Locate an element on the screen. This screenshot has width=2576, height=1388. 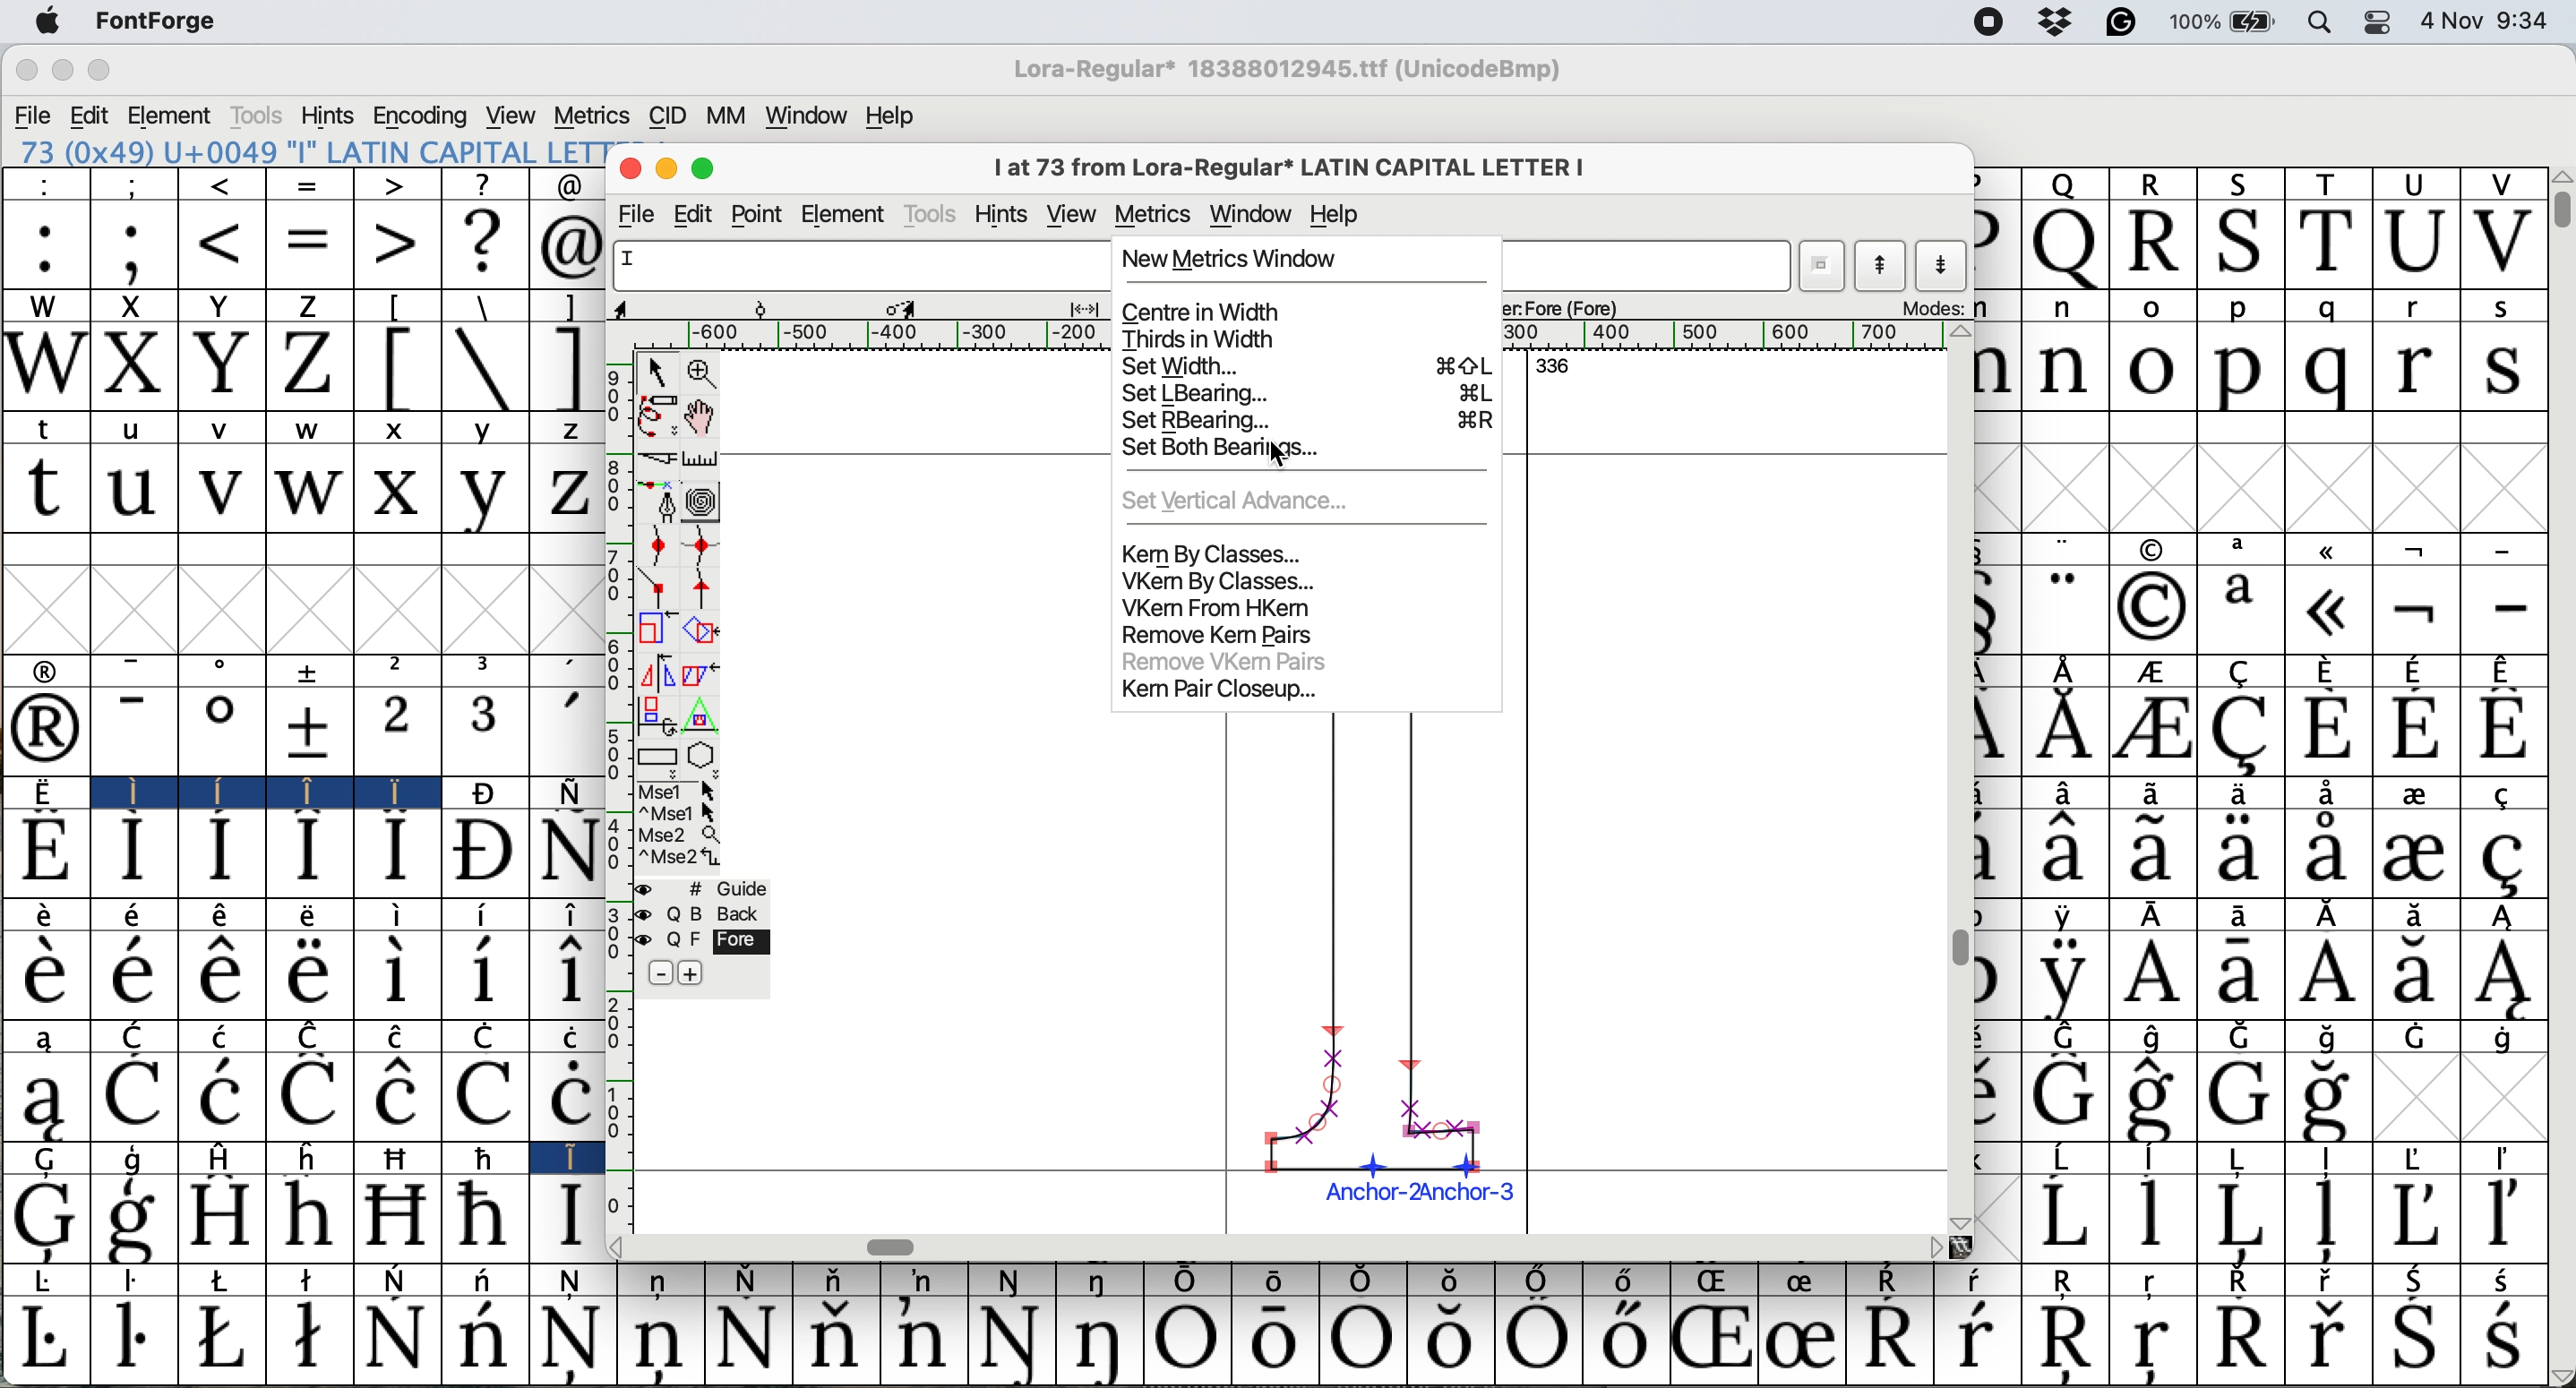
skew the selection is located at coordinates (700, 671).